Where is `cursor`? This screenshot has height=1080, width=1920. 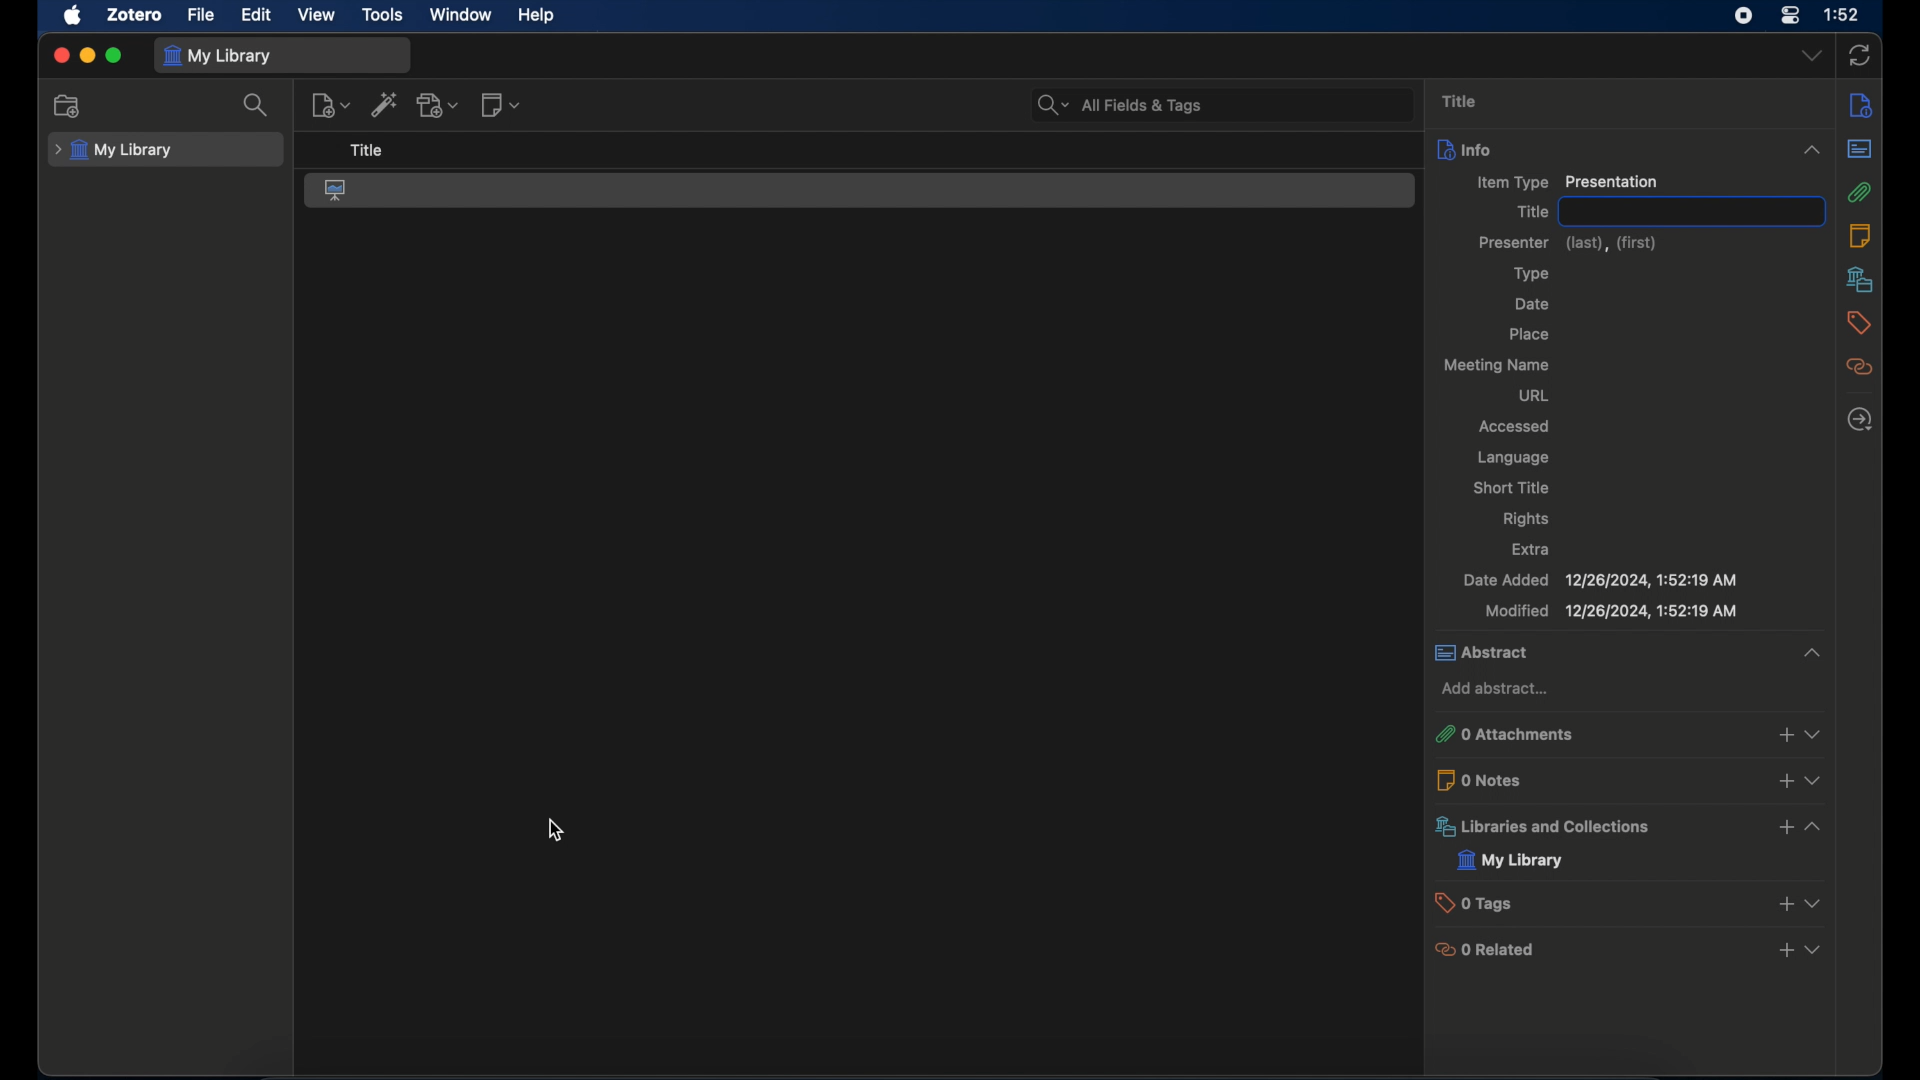
cursor is located at coordinates (556, 830).